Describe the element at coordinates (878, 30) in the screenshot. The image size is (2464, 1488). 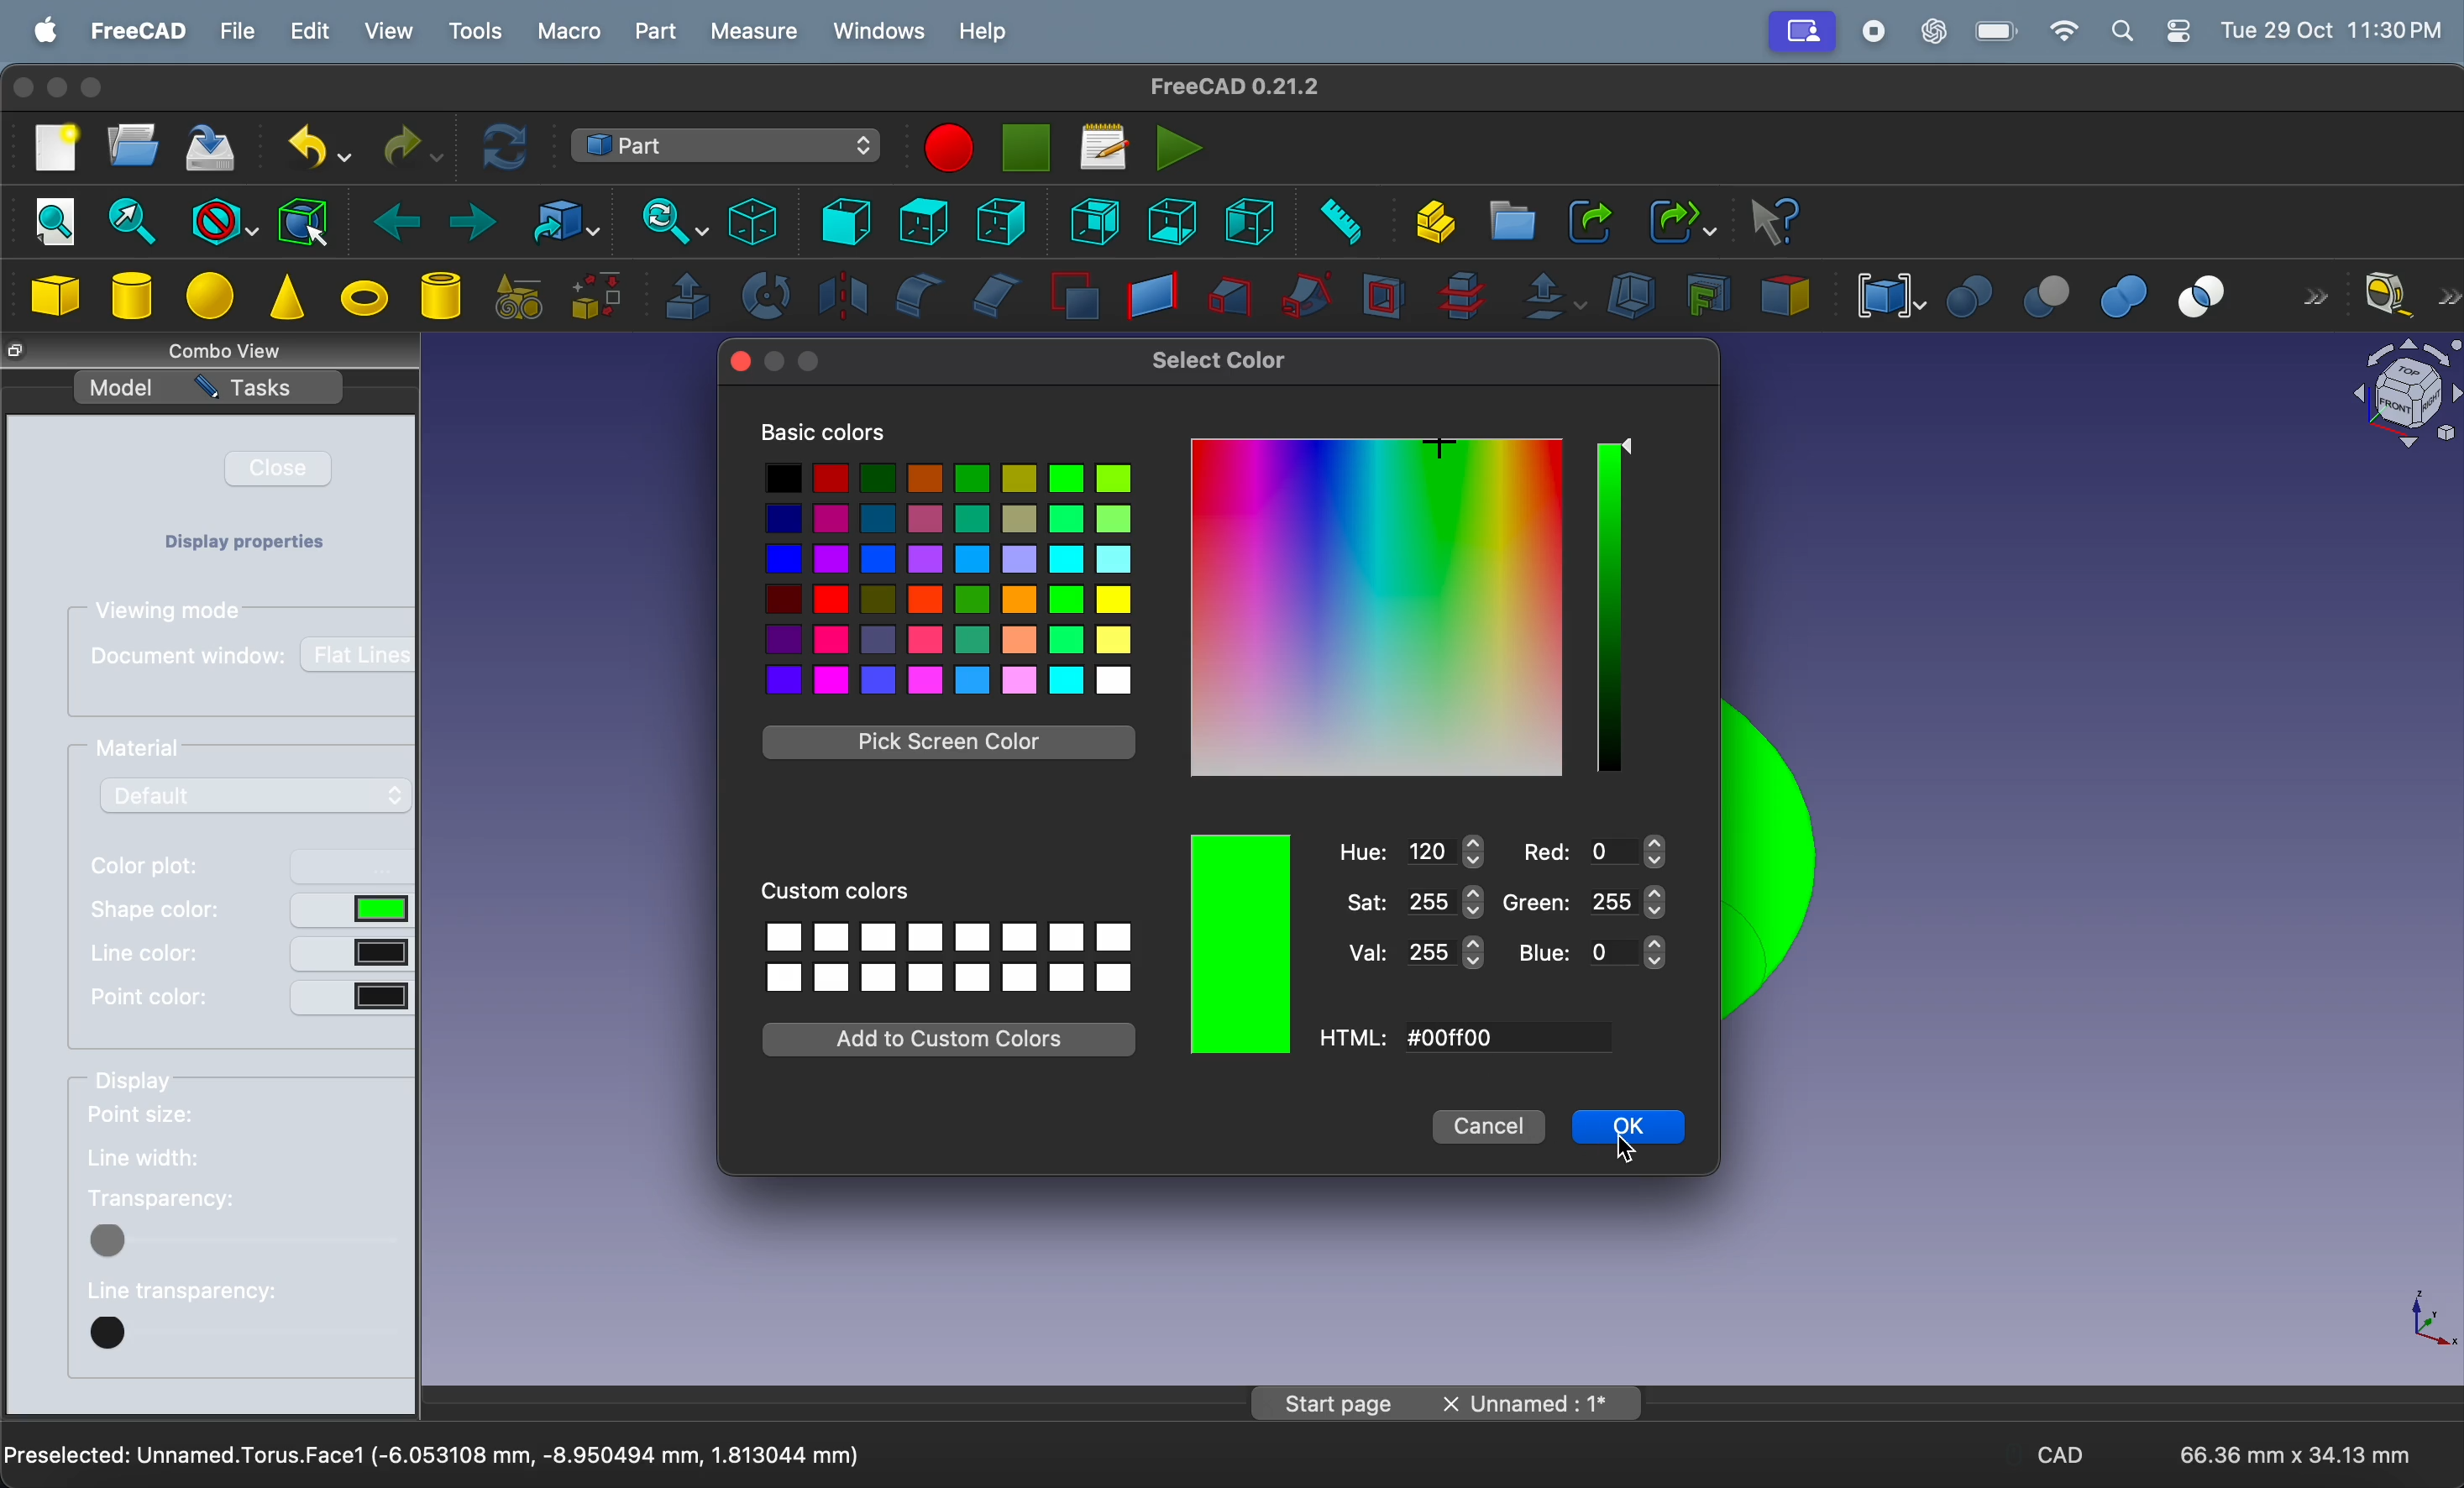
I see `windows` at that location.